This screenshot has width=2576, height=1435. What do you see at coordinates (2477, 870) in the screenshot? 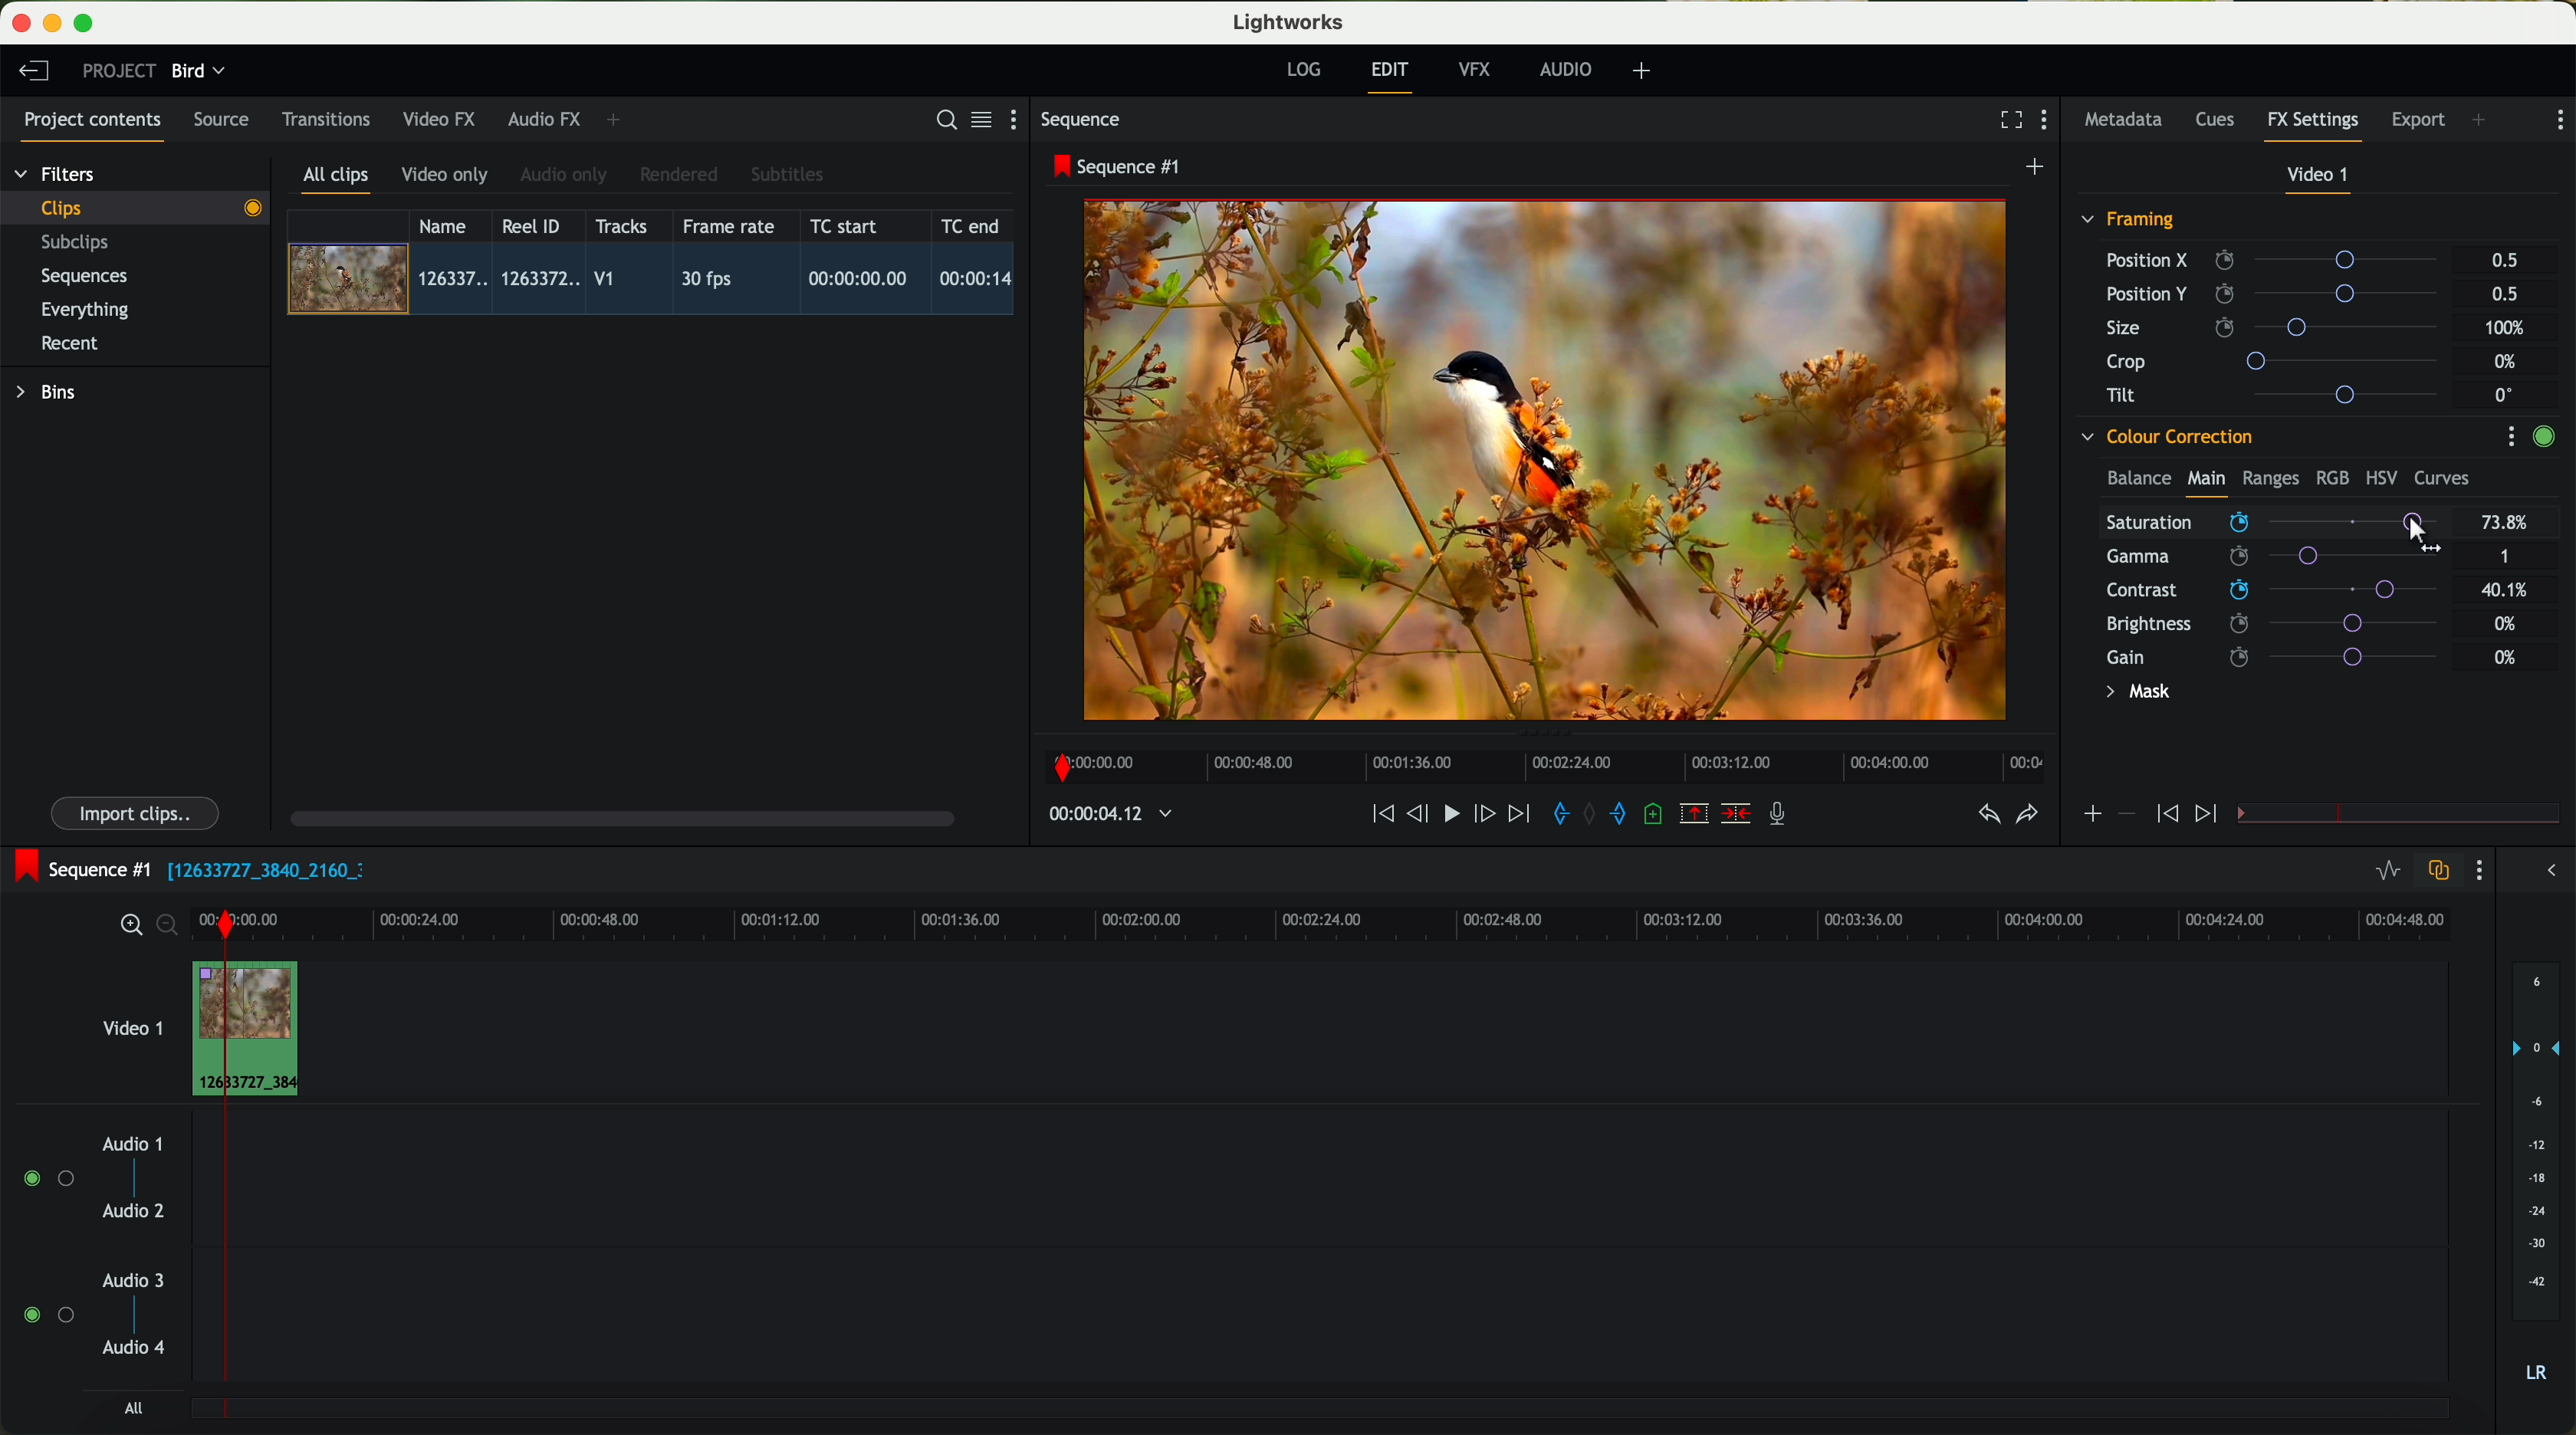
I see `show settings menu` at bounding box center [2477, 870].